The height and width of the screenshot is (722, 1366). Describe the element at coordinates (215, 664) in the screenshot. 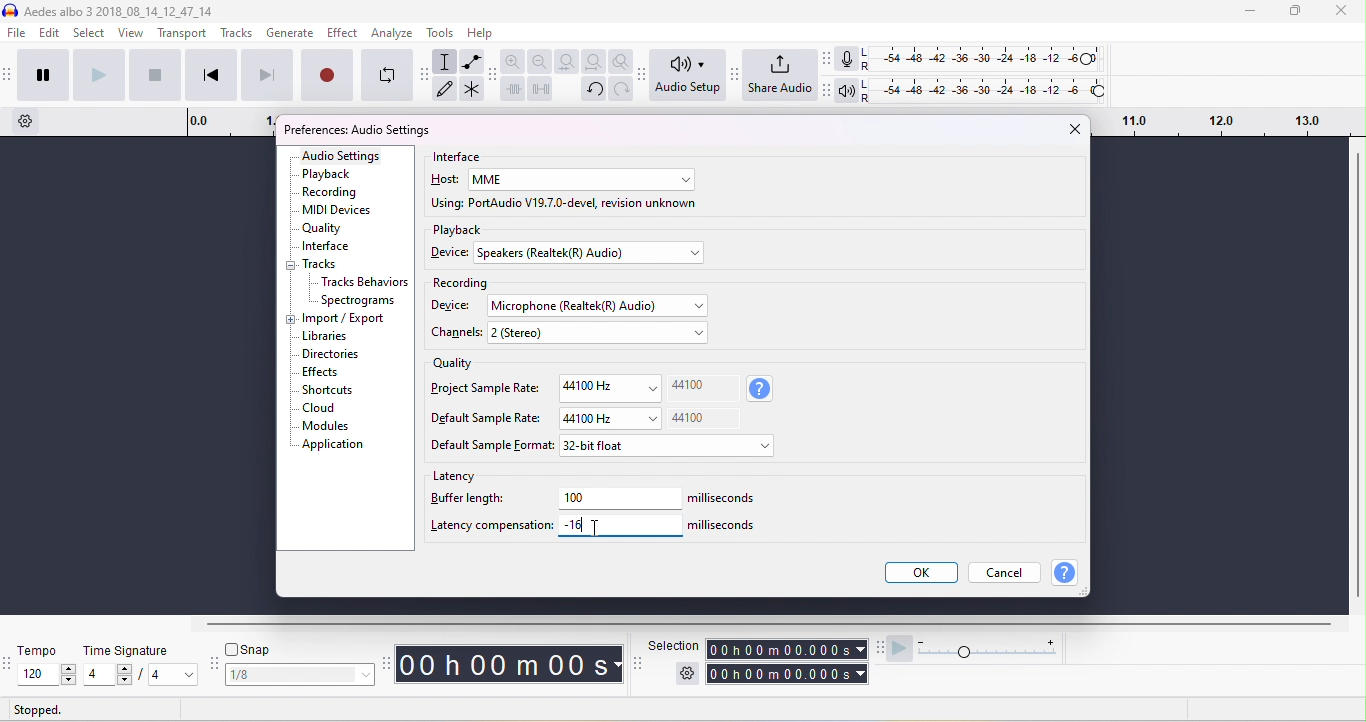

I see `audacity snapping toolbar` at that location.